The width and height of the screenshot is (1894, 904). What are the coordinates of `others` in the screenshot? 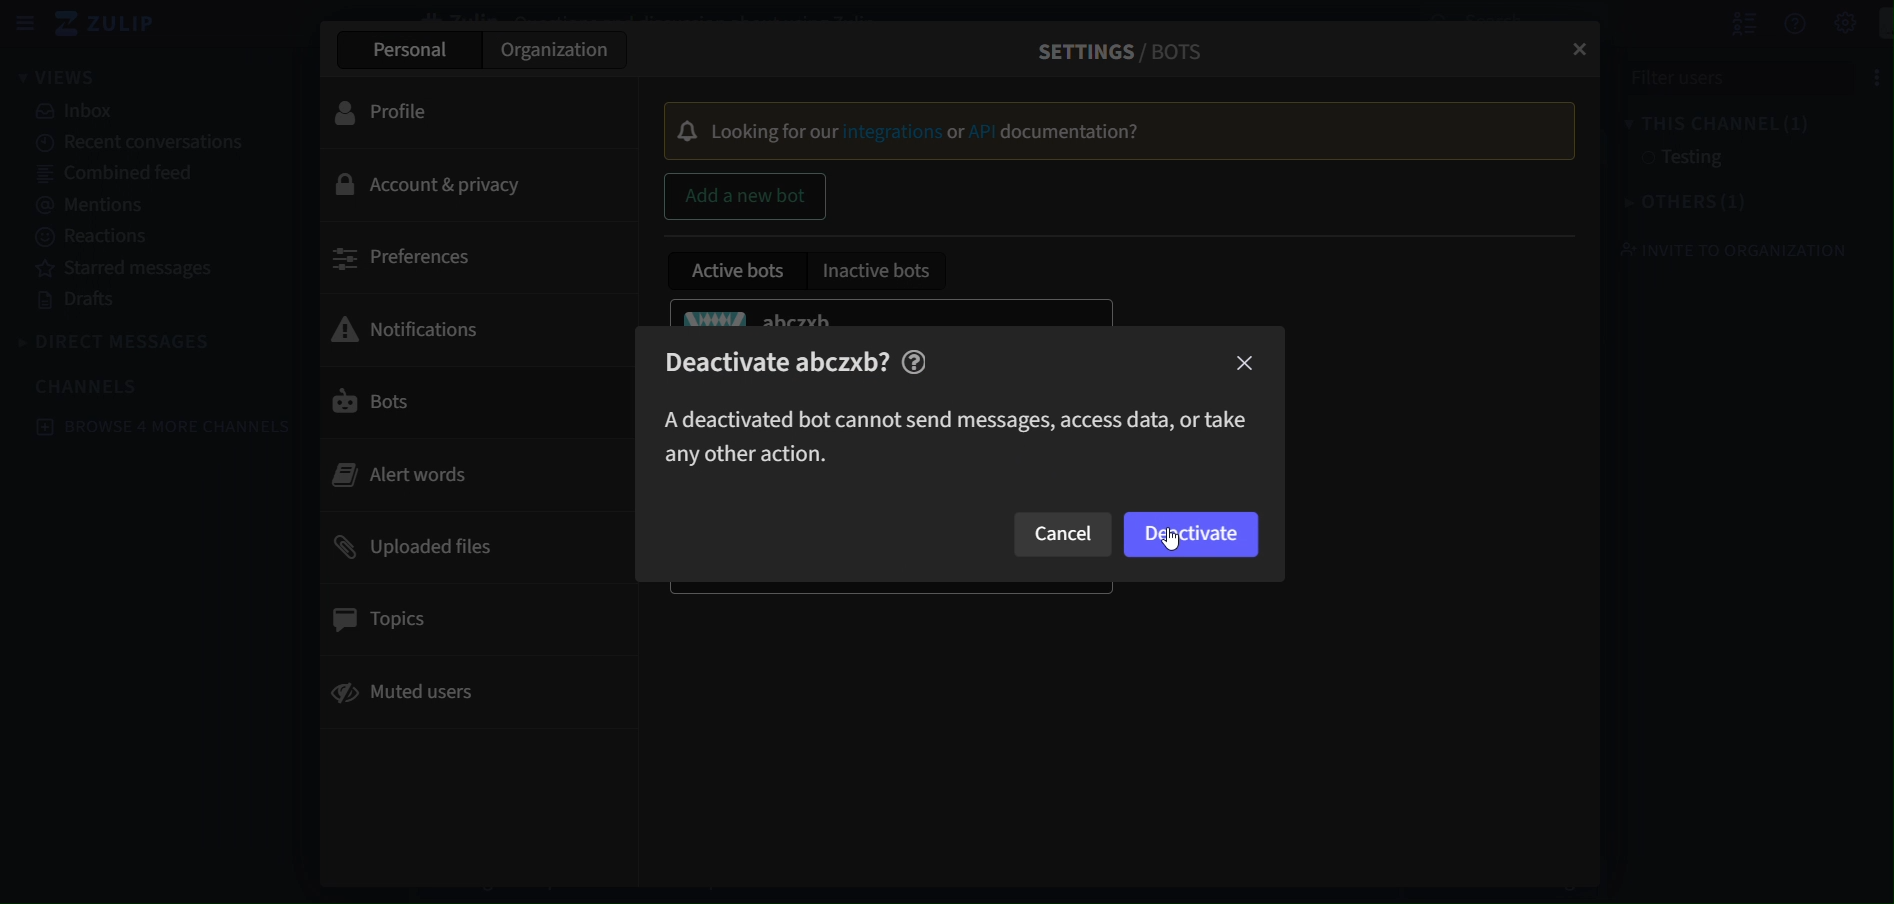 It's located at (1673, 203).